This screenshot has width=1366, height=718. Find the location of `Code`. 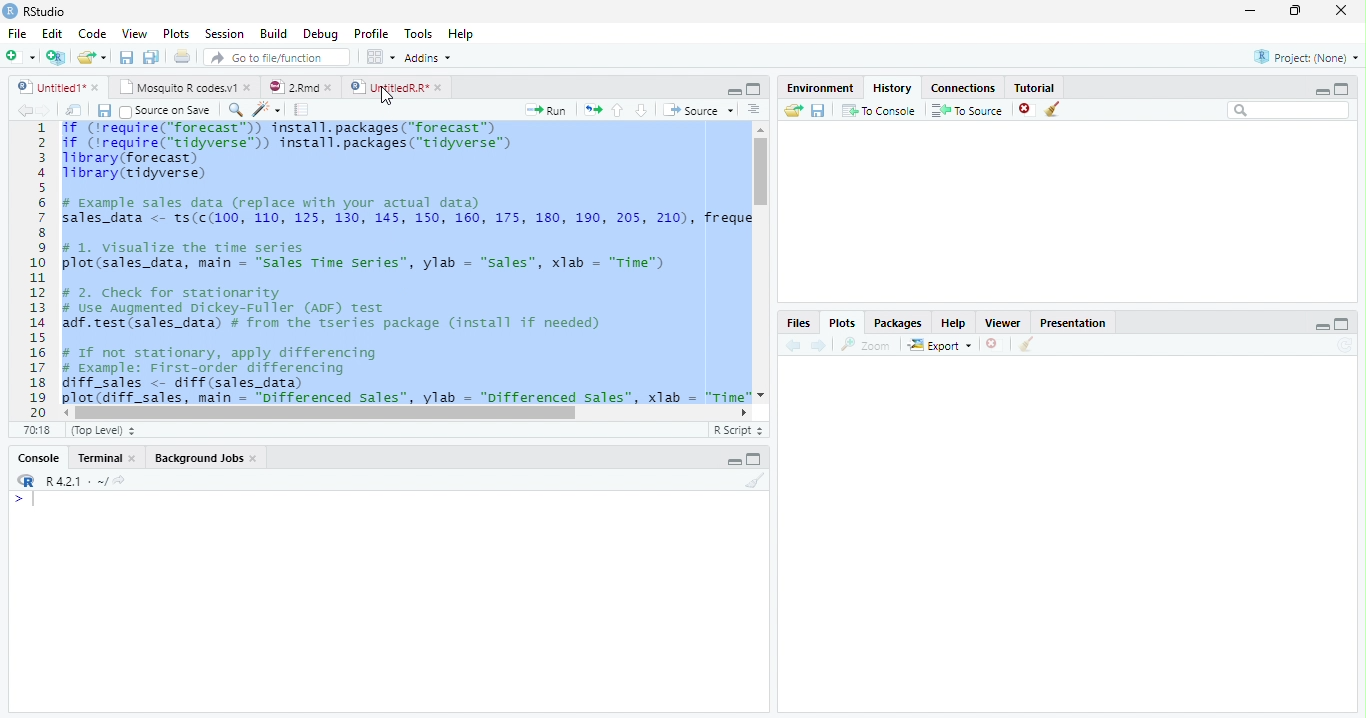

Code is located at coordinates (94, 33).